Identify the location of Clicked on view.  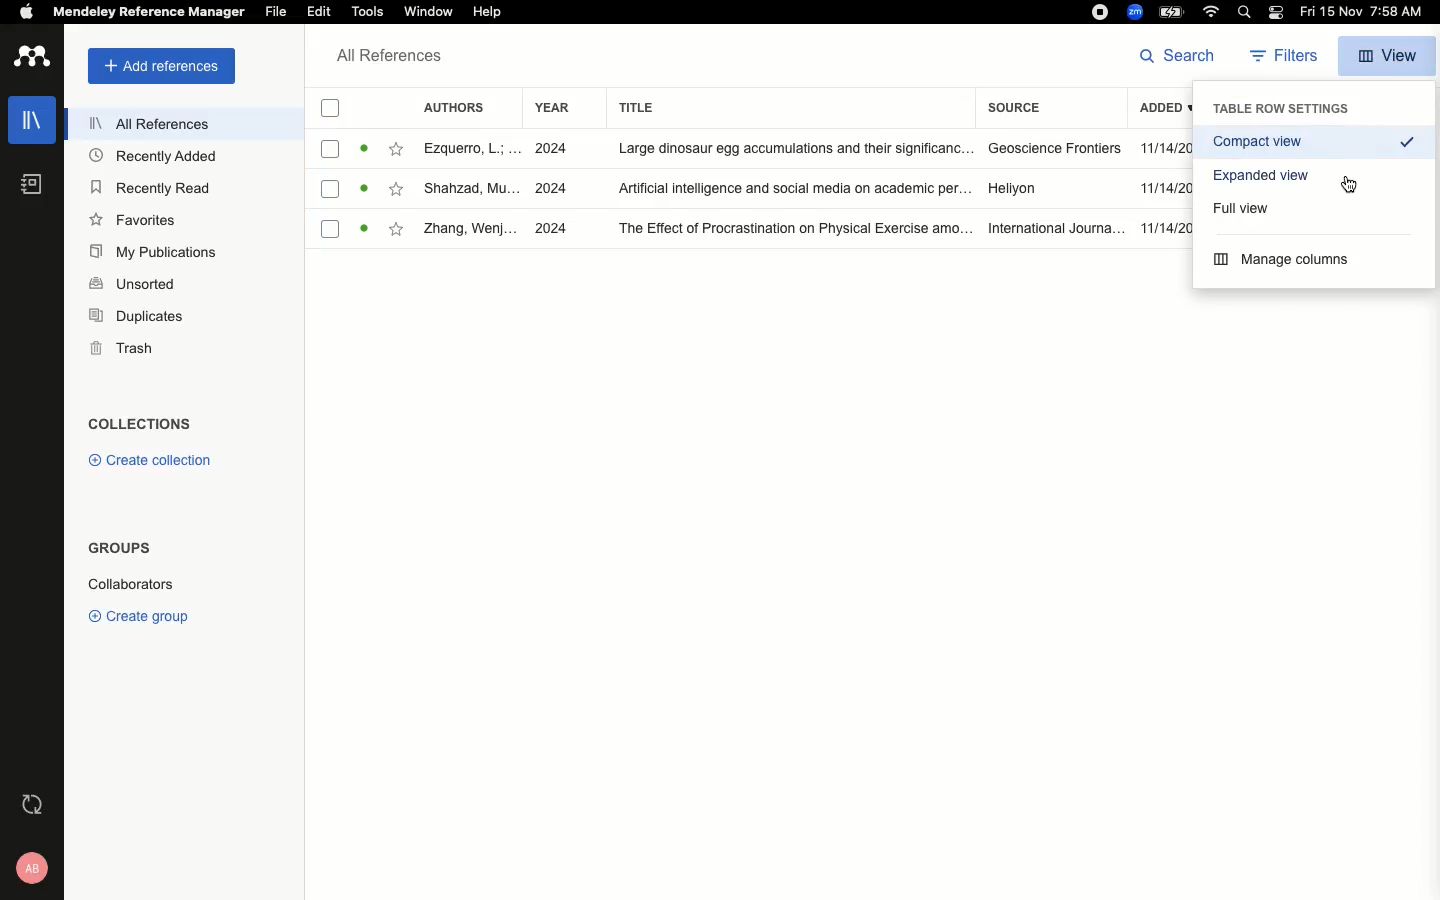
(1389, 53).